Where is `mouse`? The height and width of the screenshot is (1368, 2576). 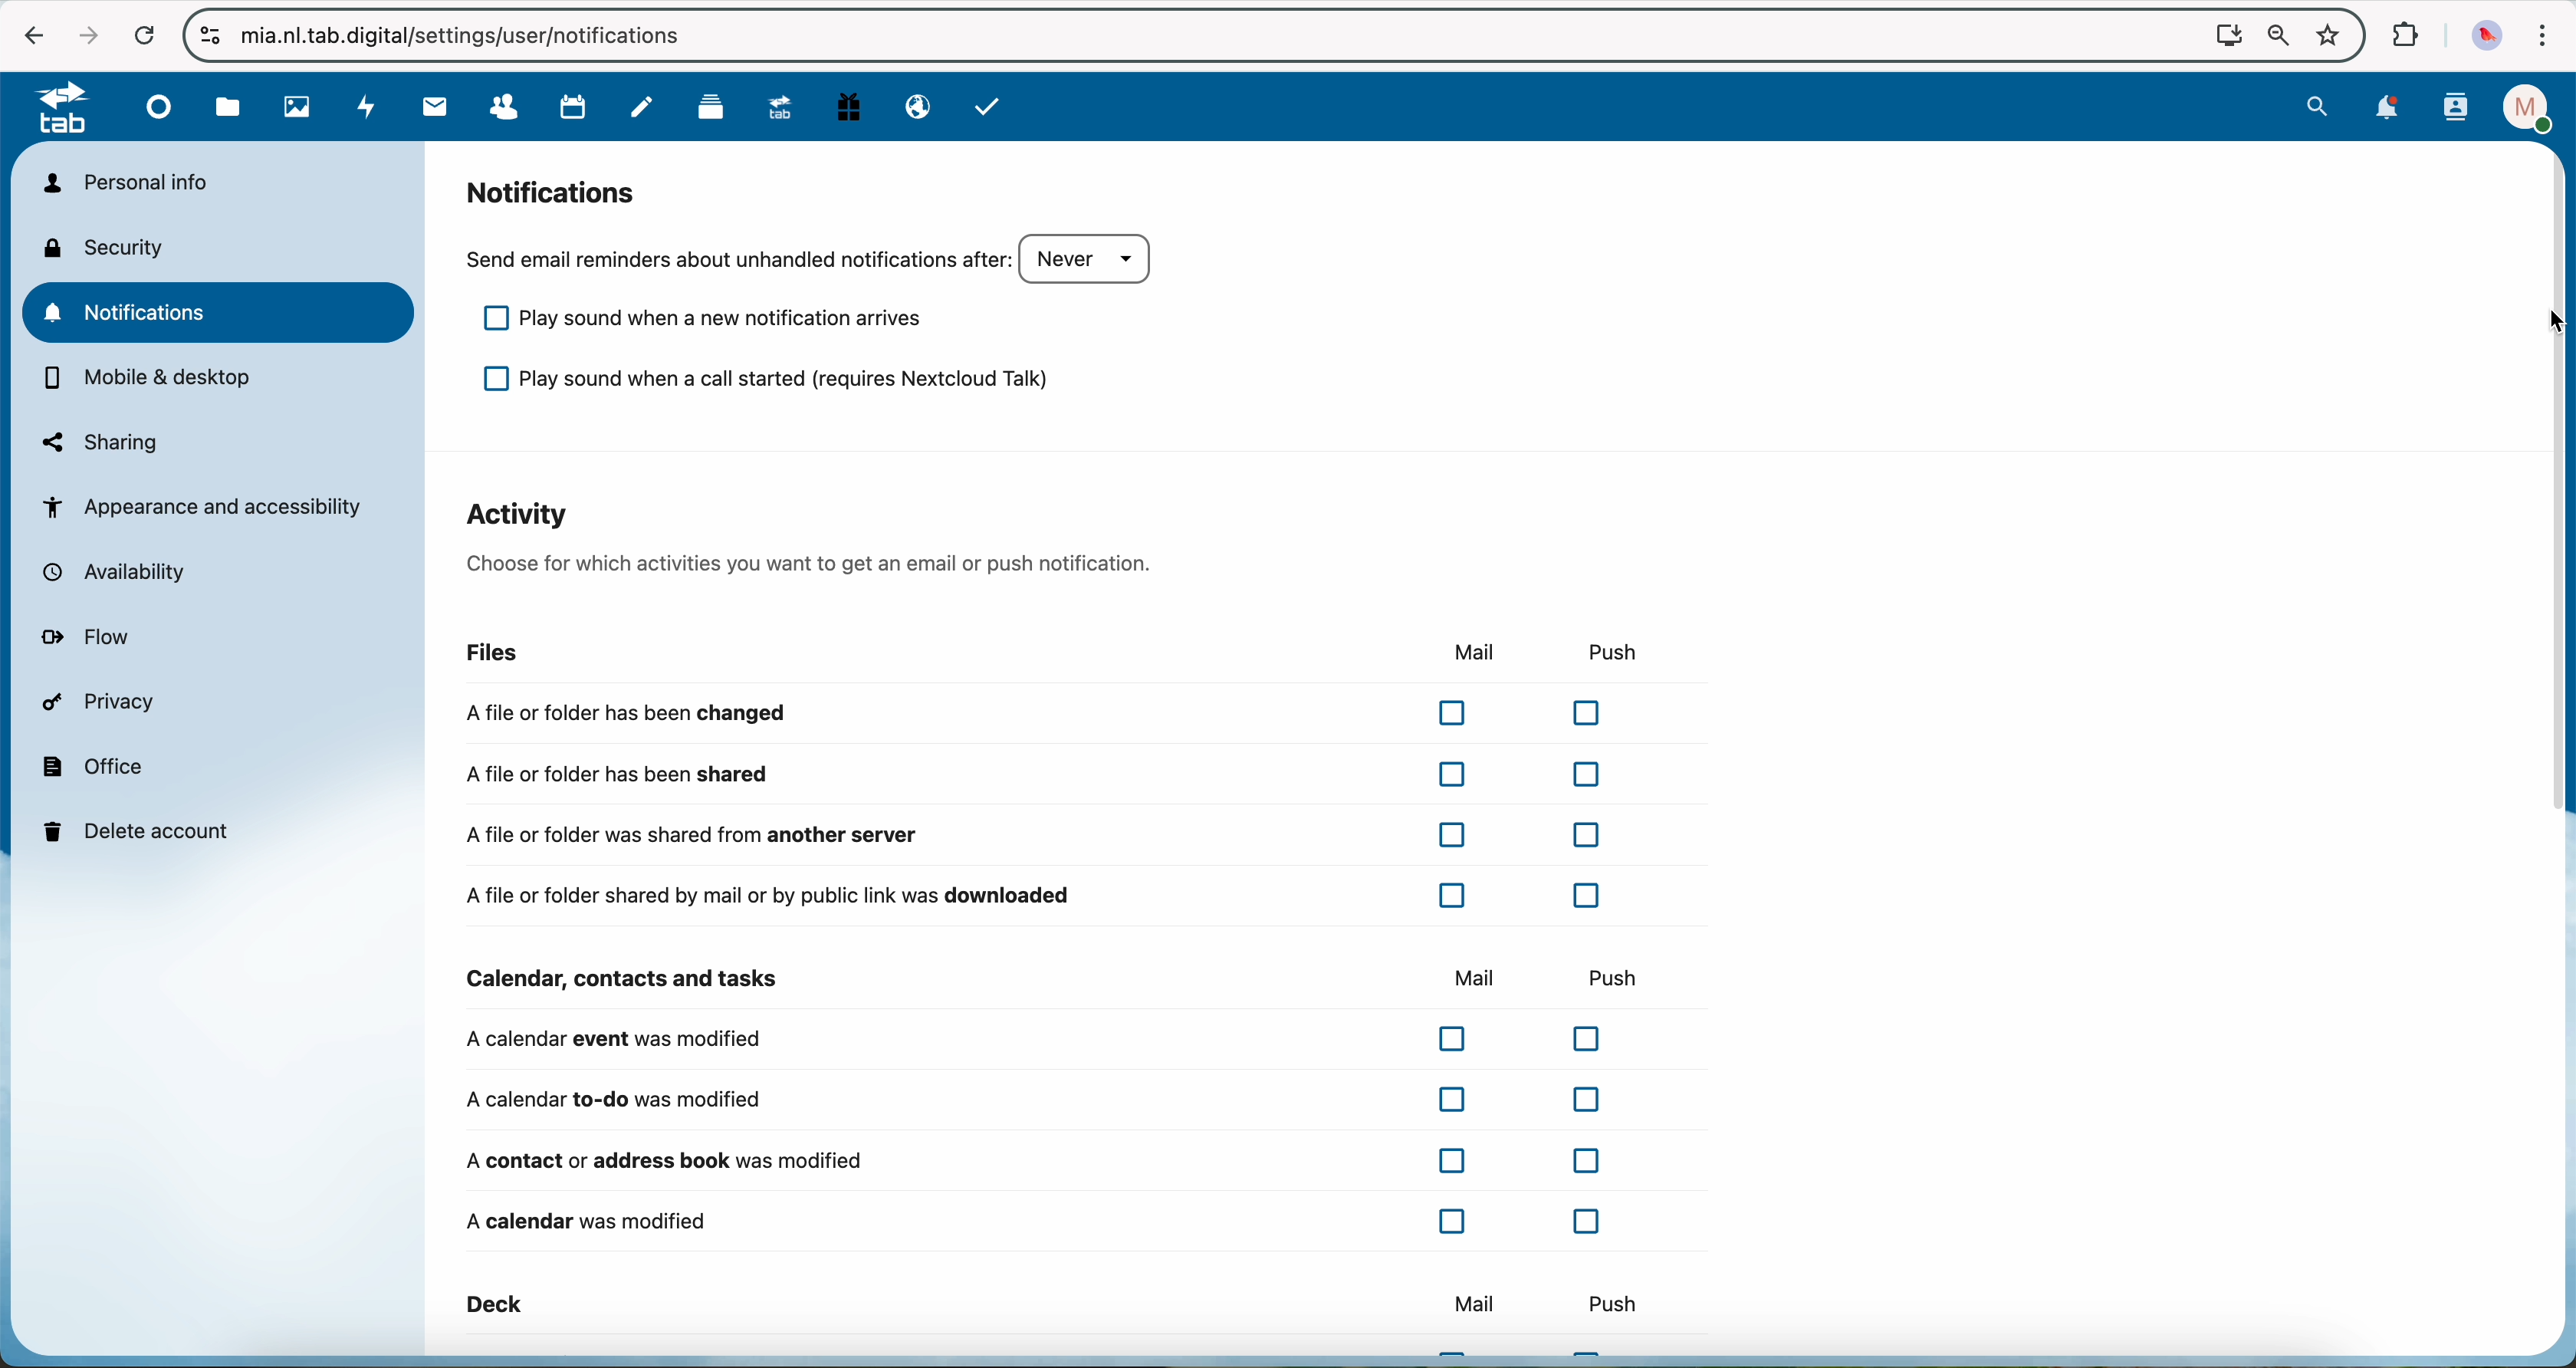
mouse is located at coordinates (2545, 318).